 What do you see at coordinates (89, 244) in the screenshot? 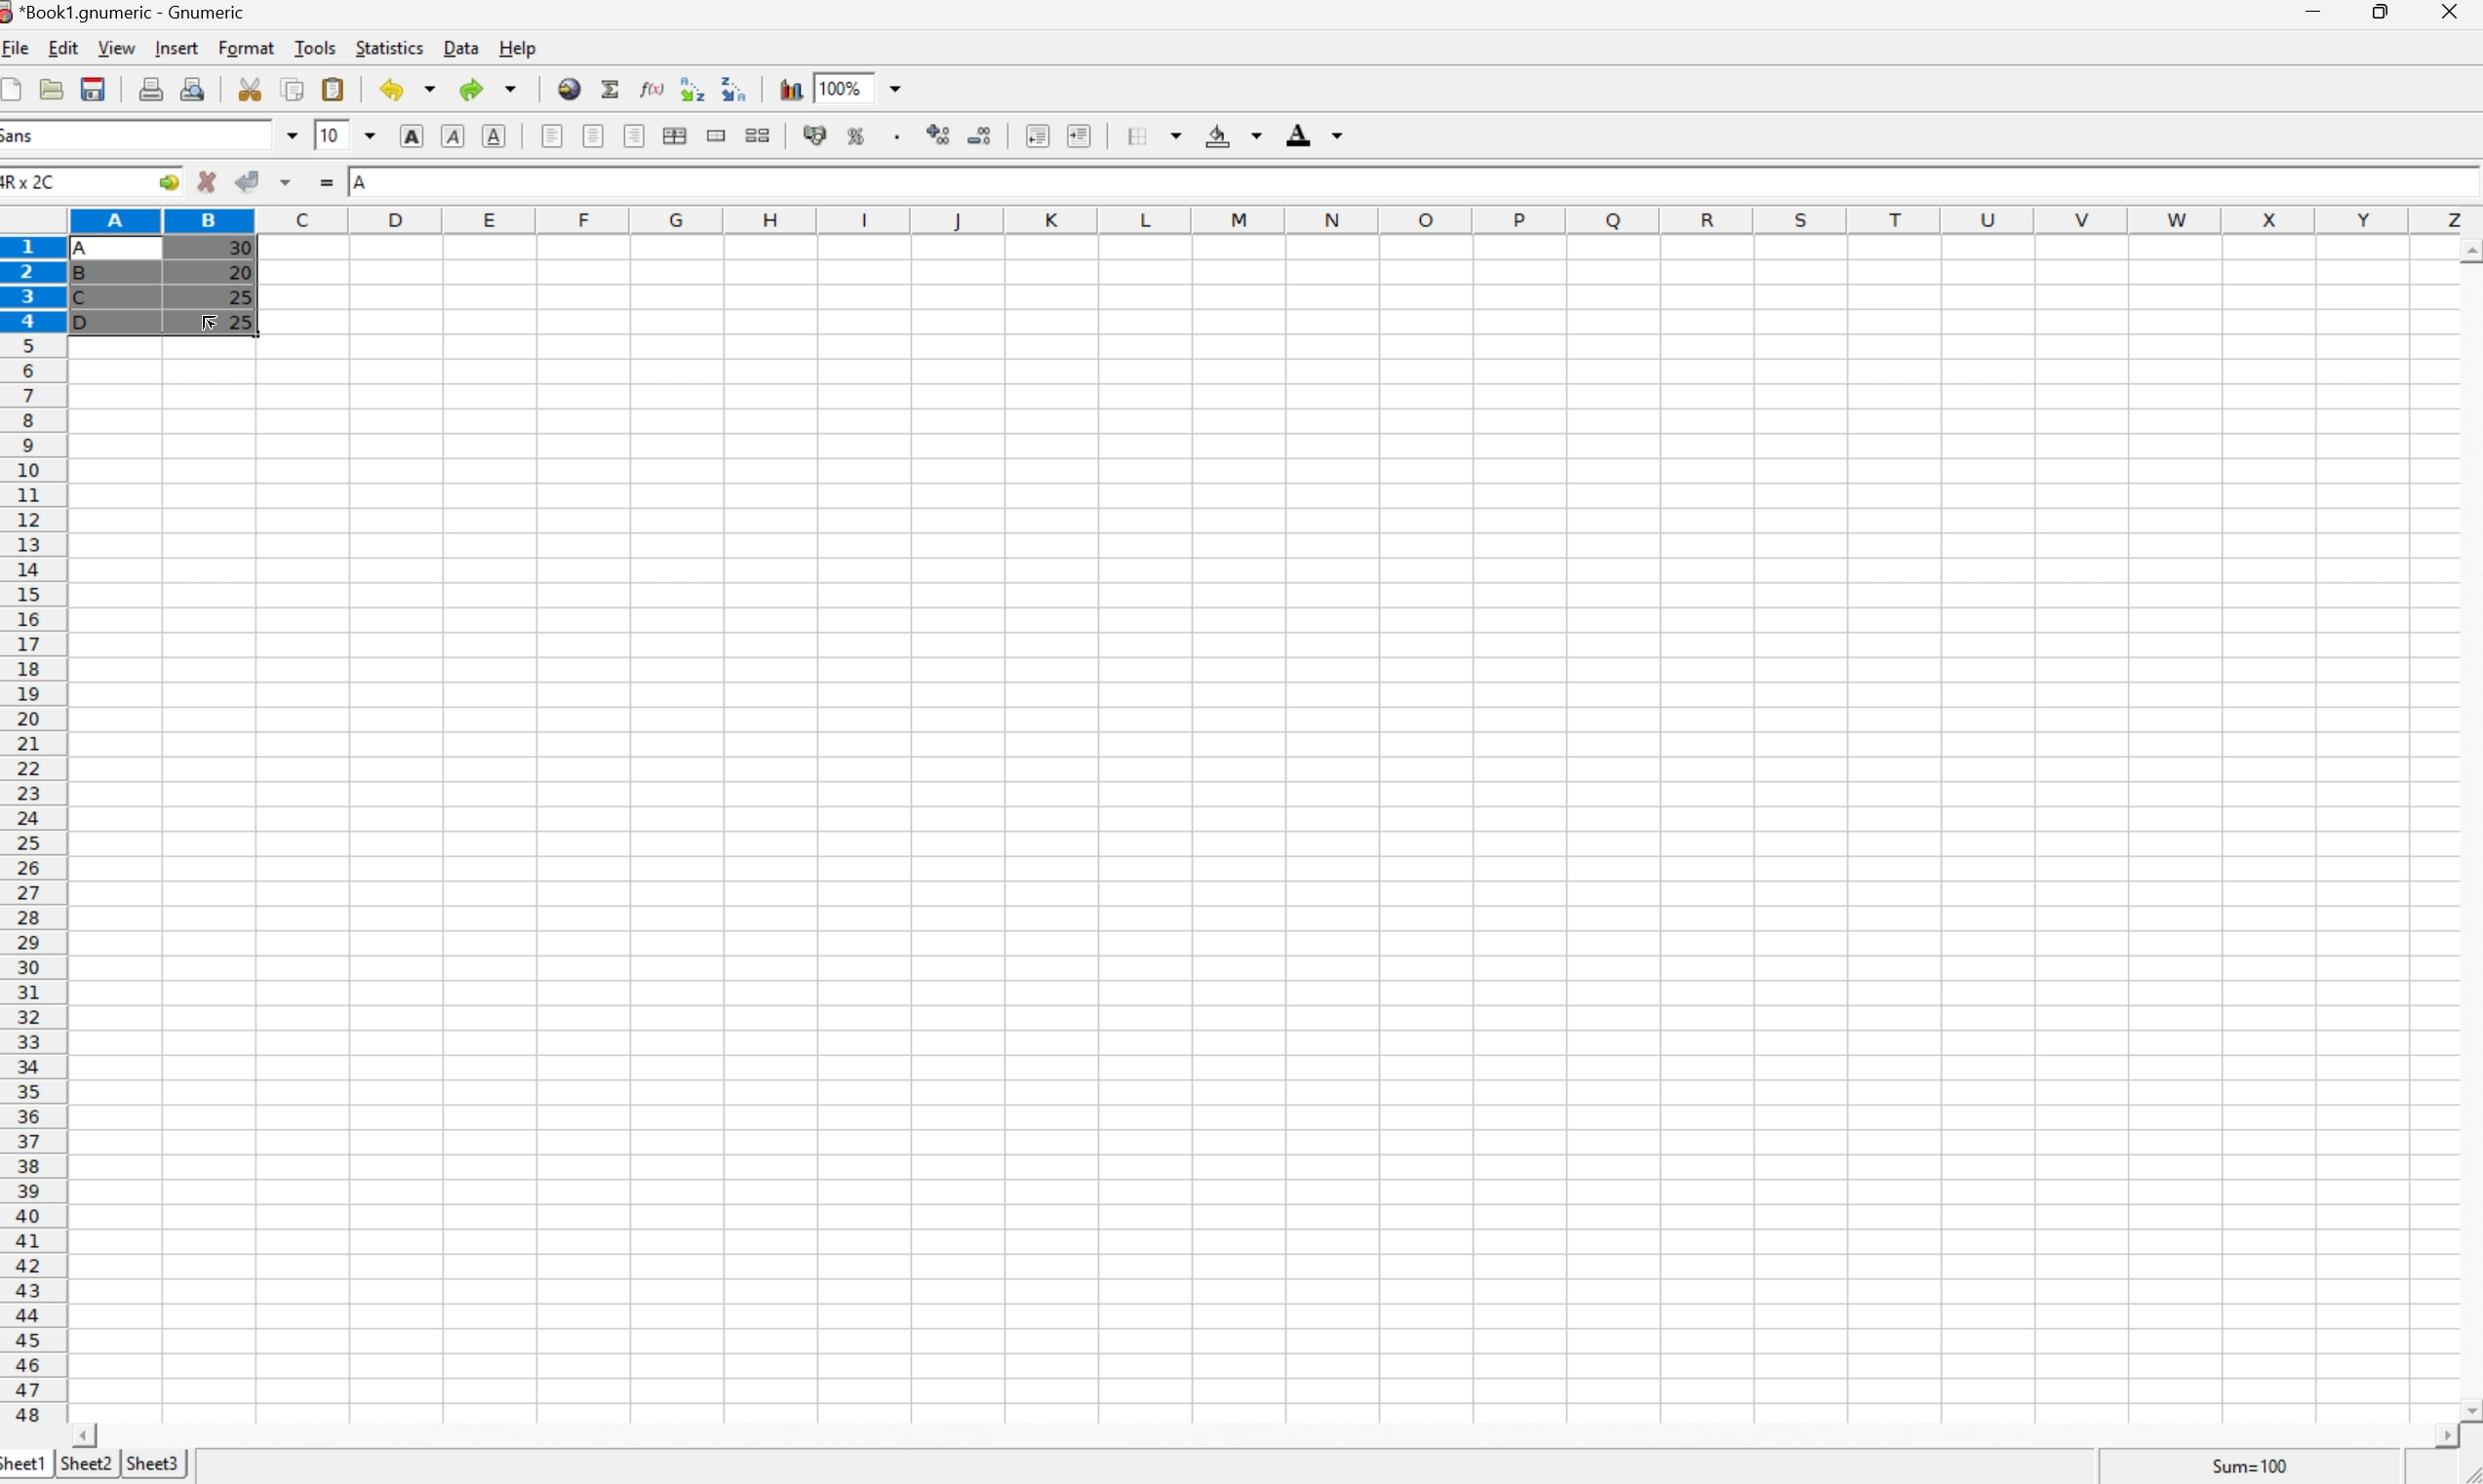
I see `A` at bounding box center [89, 244].